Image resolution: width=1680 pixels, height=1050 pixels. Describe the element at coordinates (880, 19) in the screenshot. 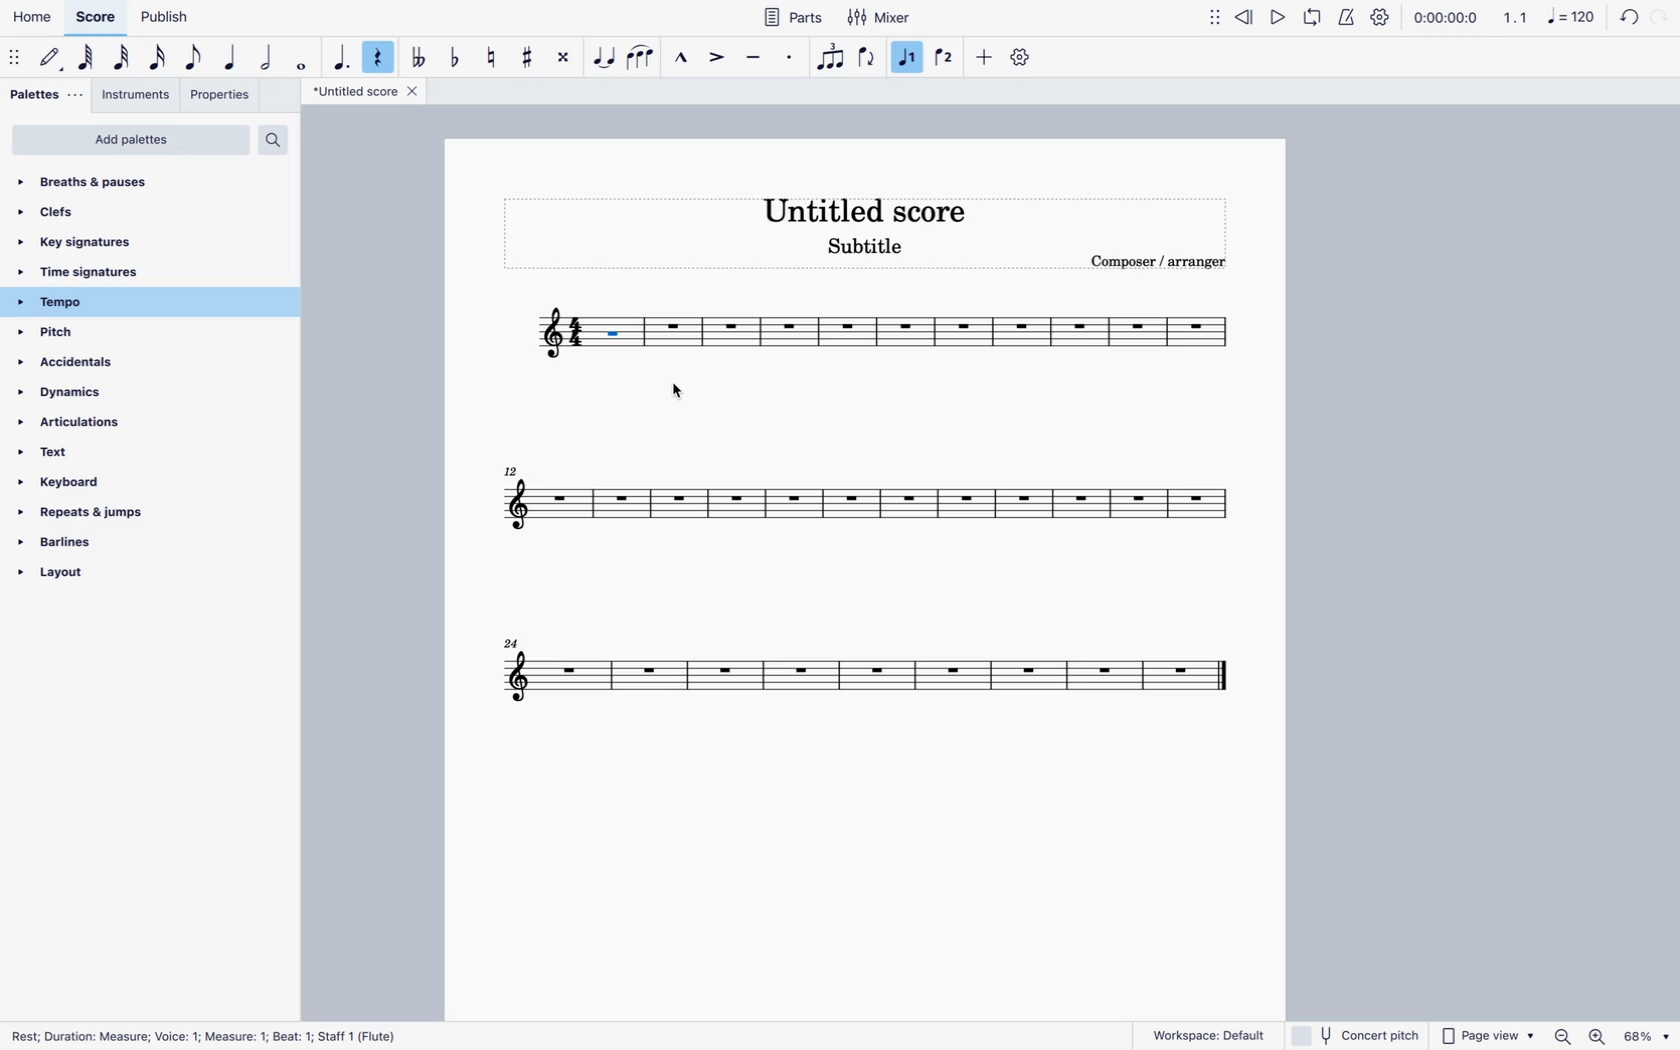

I see `mixer` at that location.